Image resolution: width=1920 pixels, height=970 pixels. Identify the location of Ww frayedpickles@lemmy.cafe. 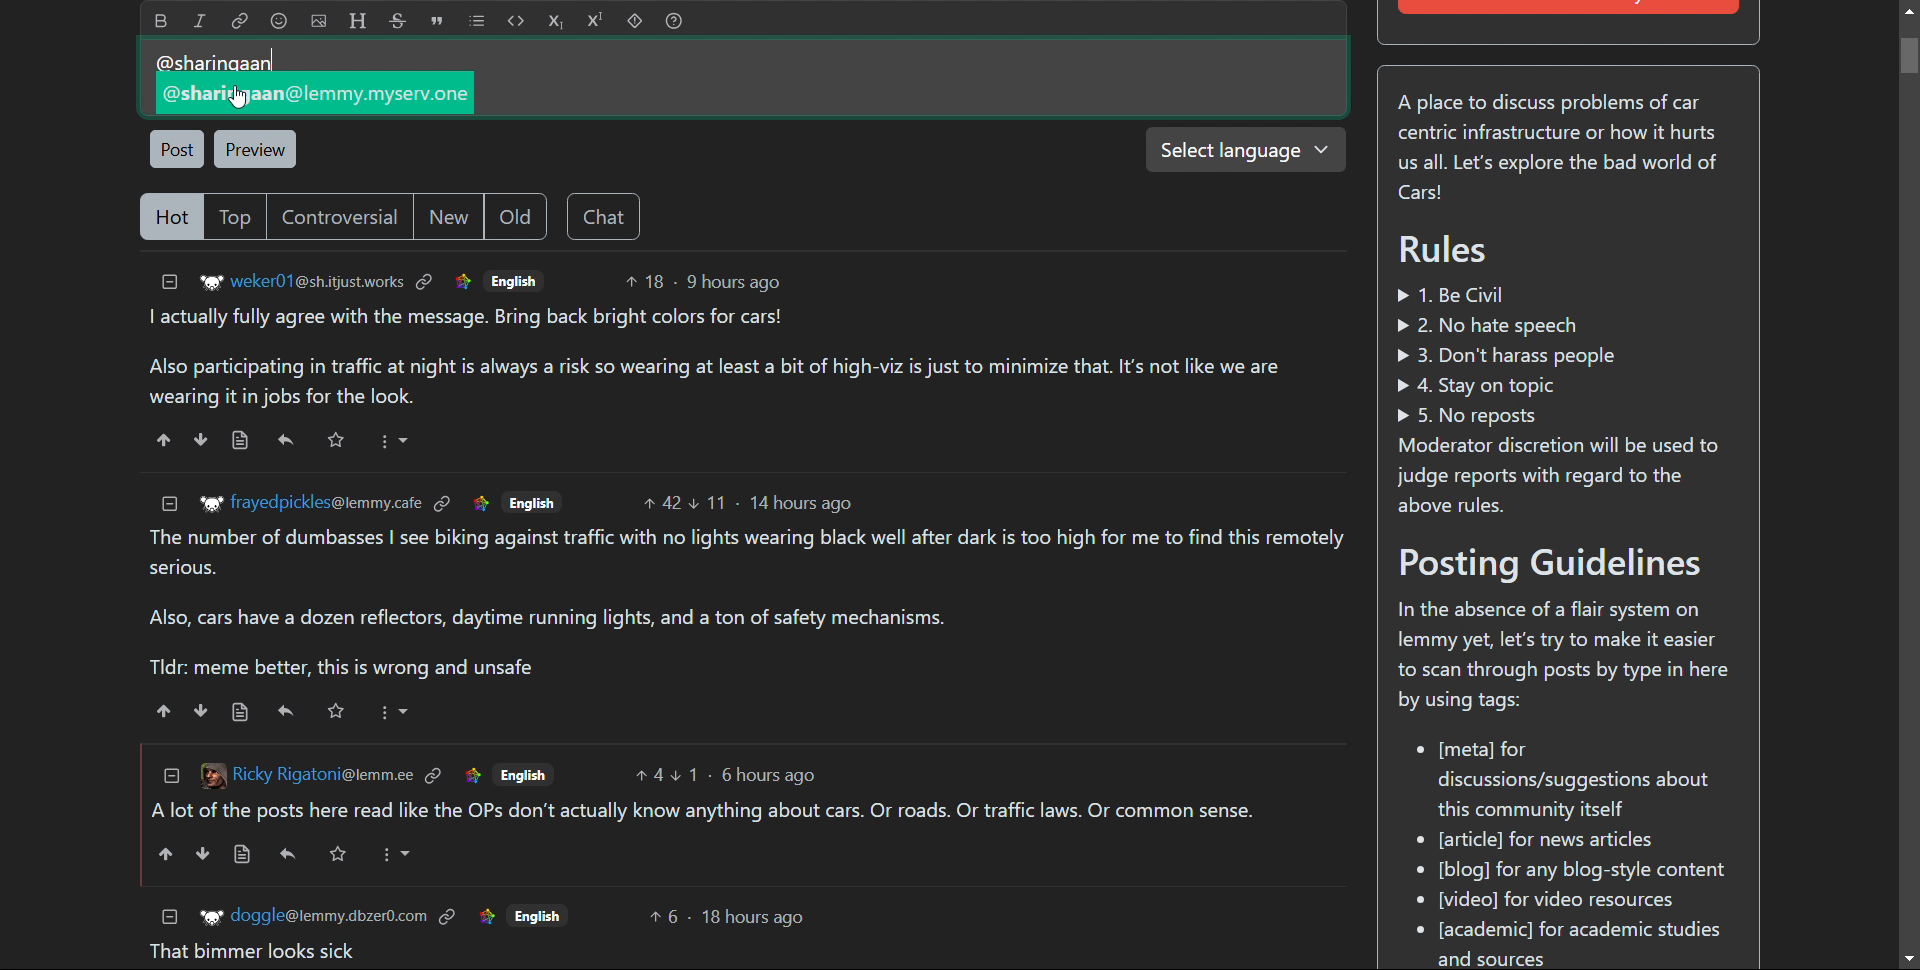
(308, 502).